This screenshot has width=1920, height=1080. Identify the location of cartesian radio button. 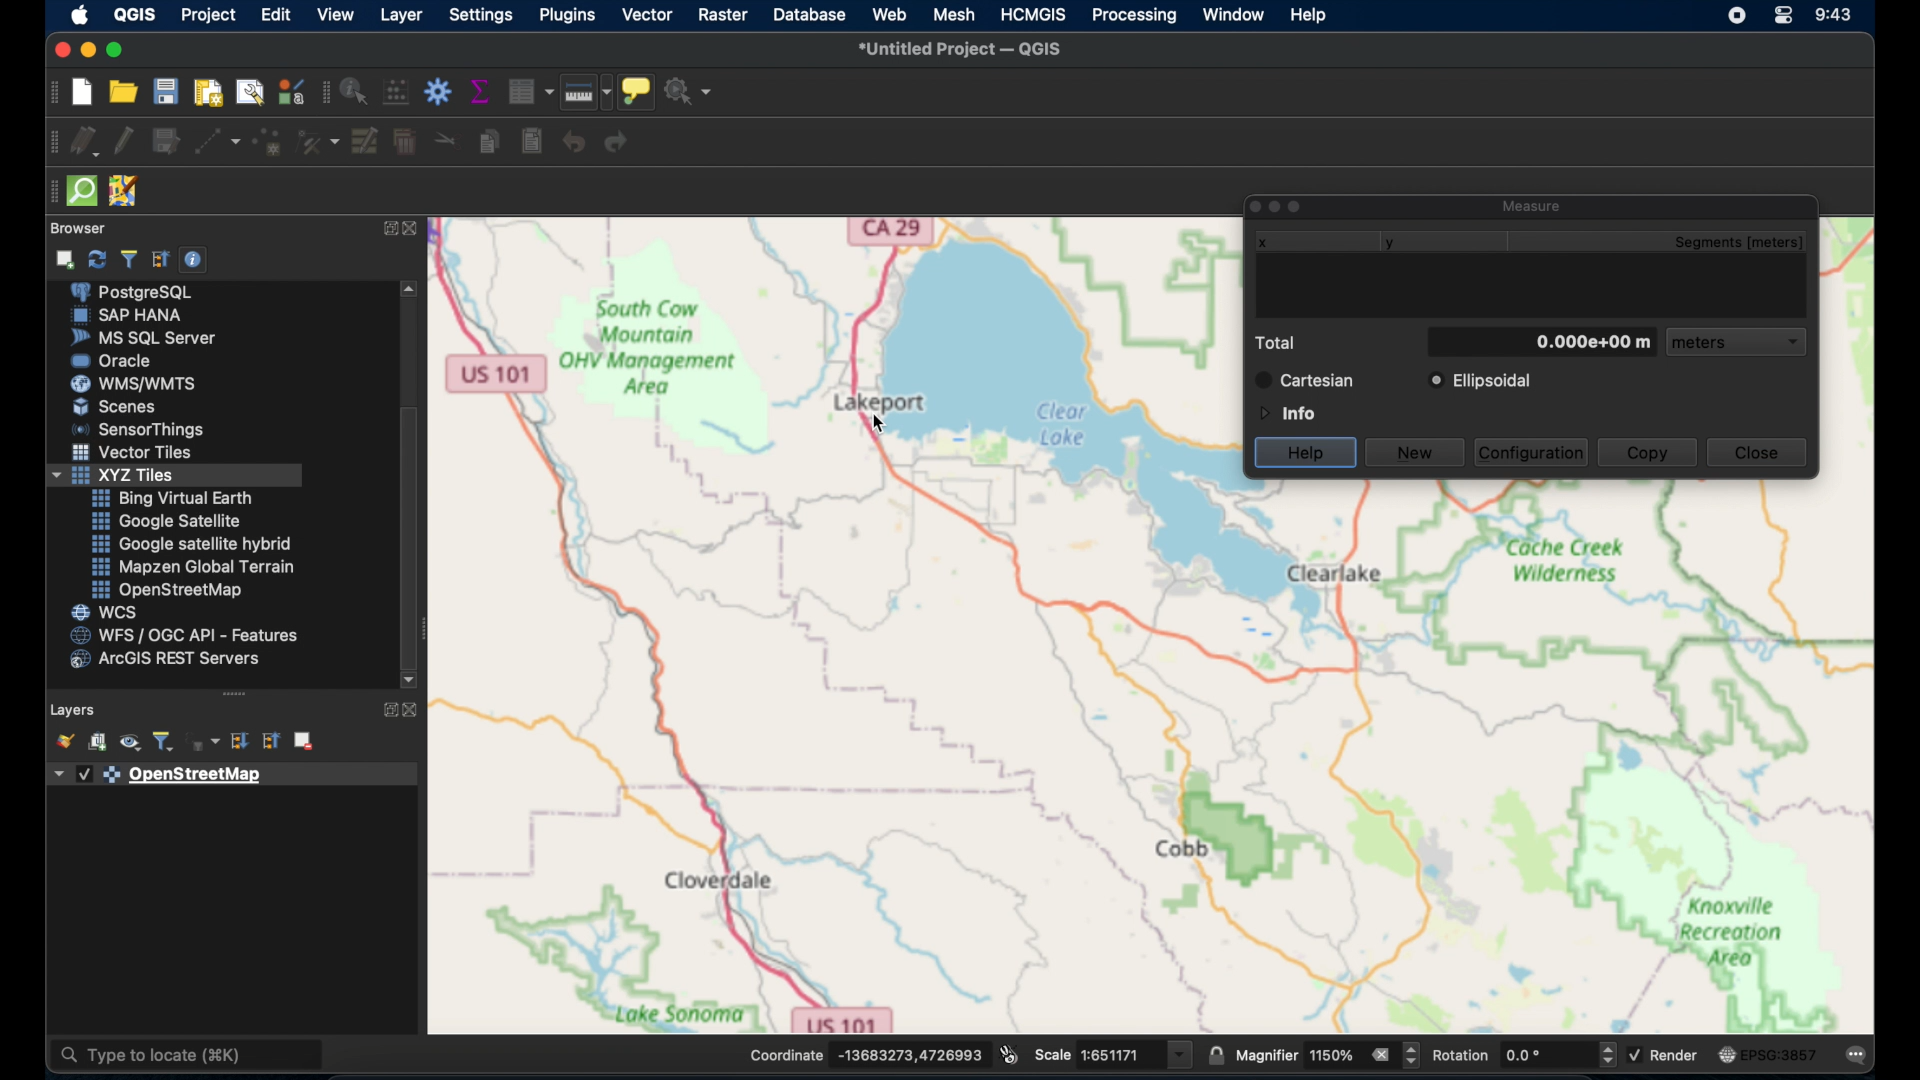
(1306, 380).